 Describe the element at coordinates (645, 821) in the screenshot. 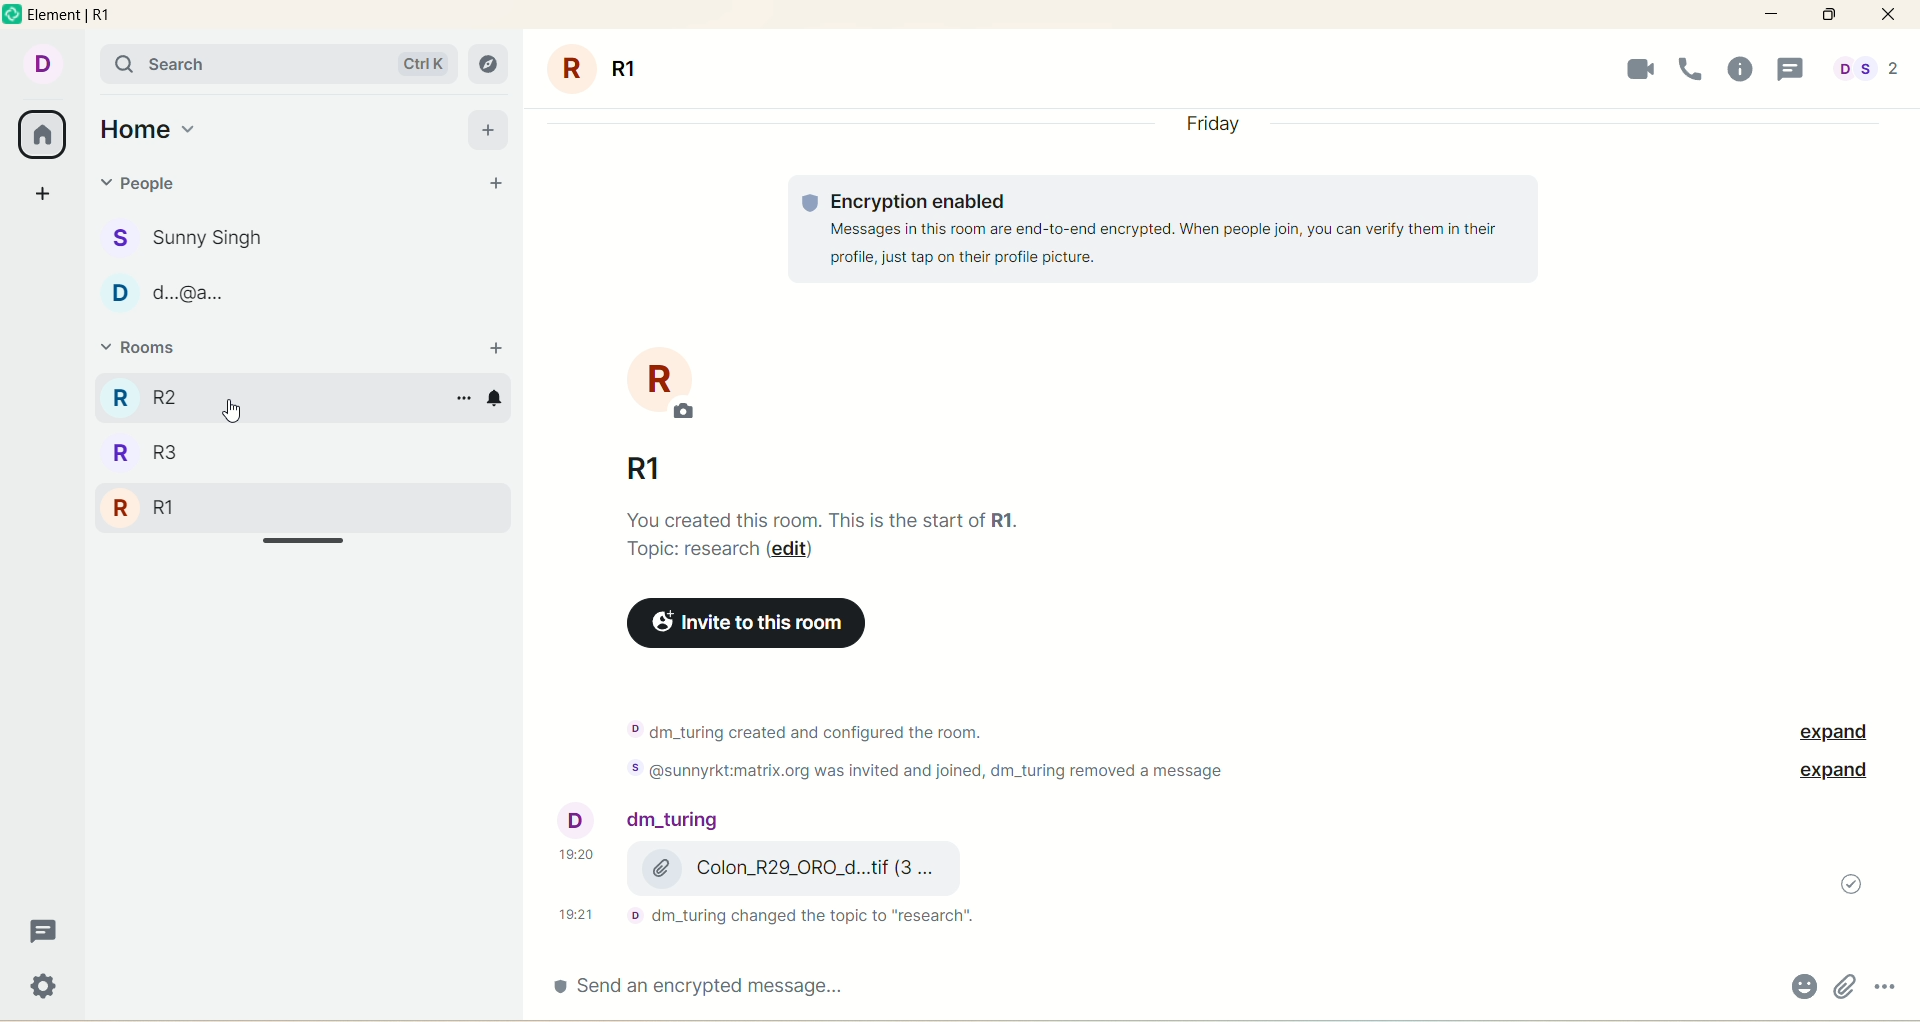

I see `people` at that location.